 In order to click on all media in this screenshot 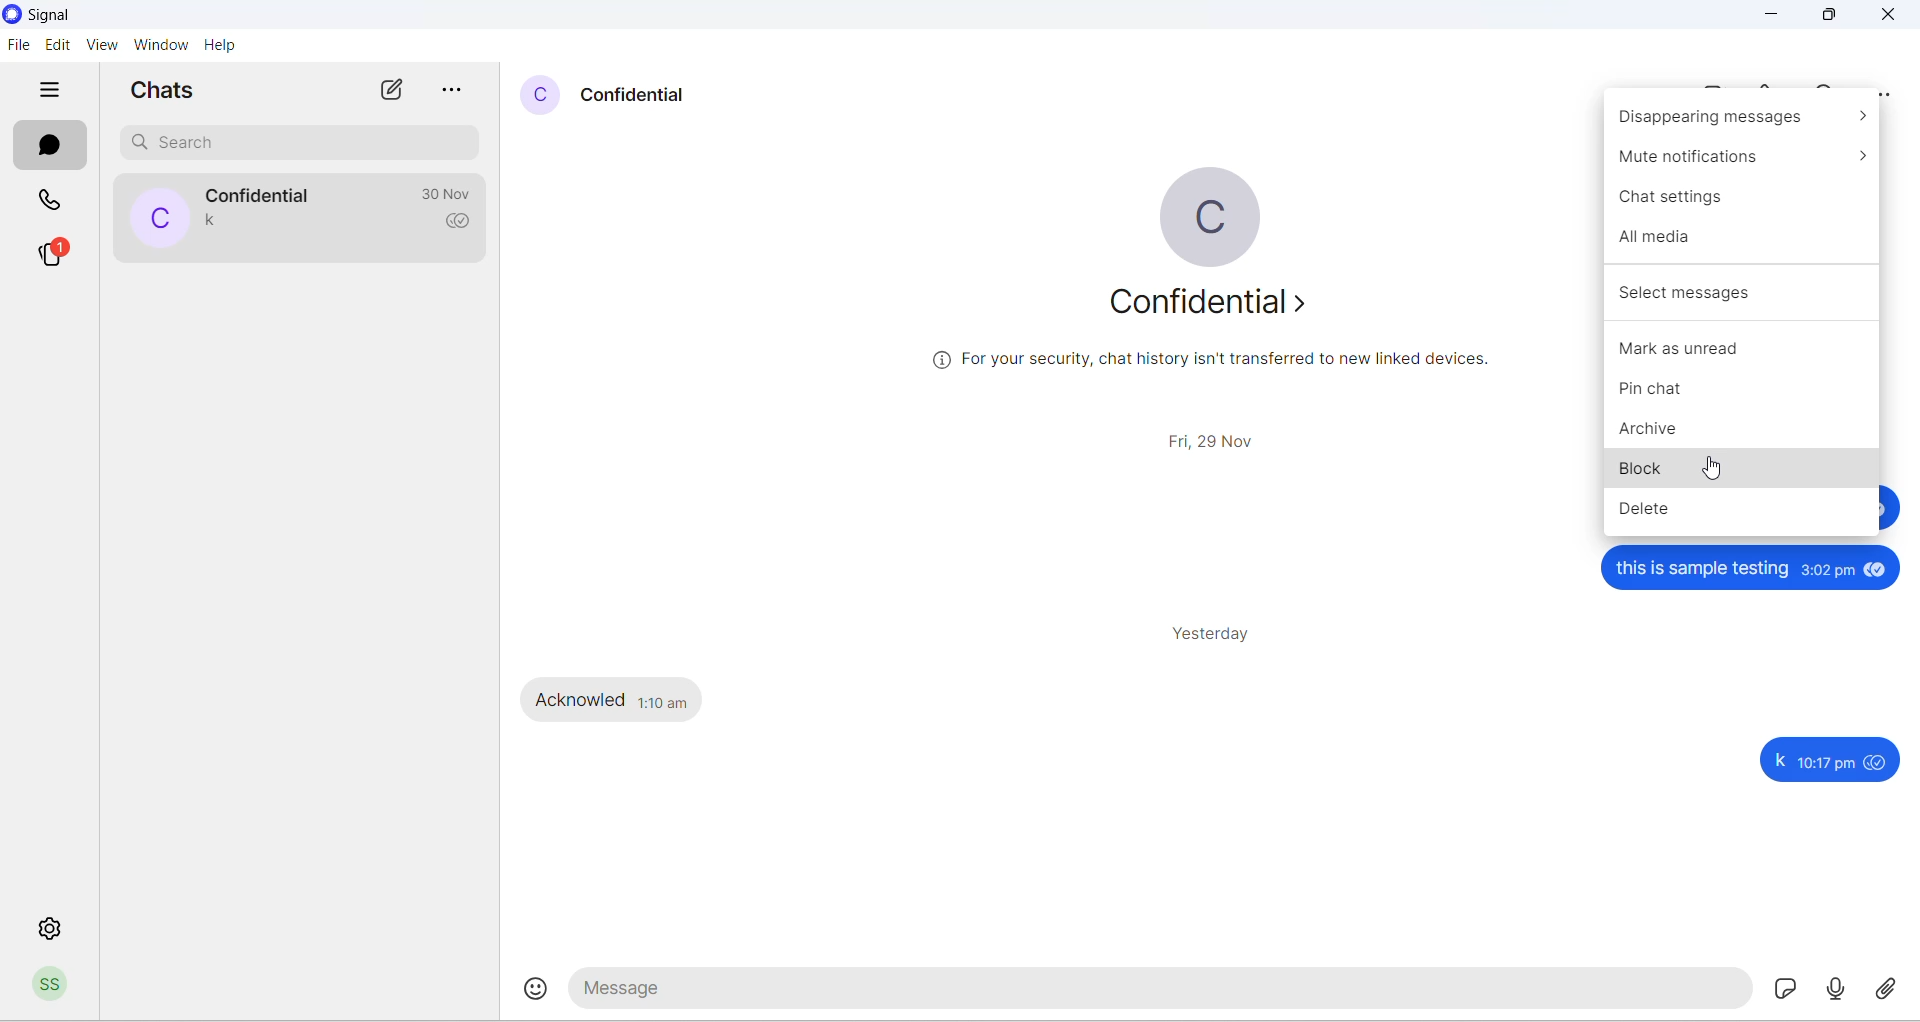, I will do `click(1743, 236)`.